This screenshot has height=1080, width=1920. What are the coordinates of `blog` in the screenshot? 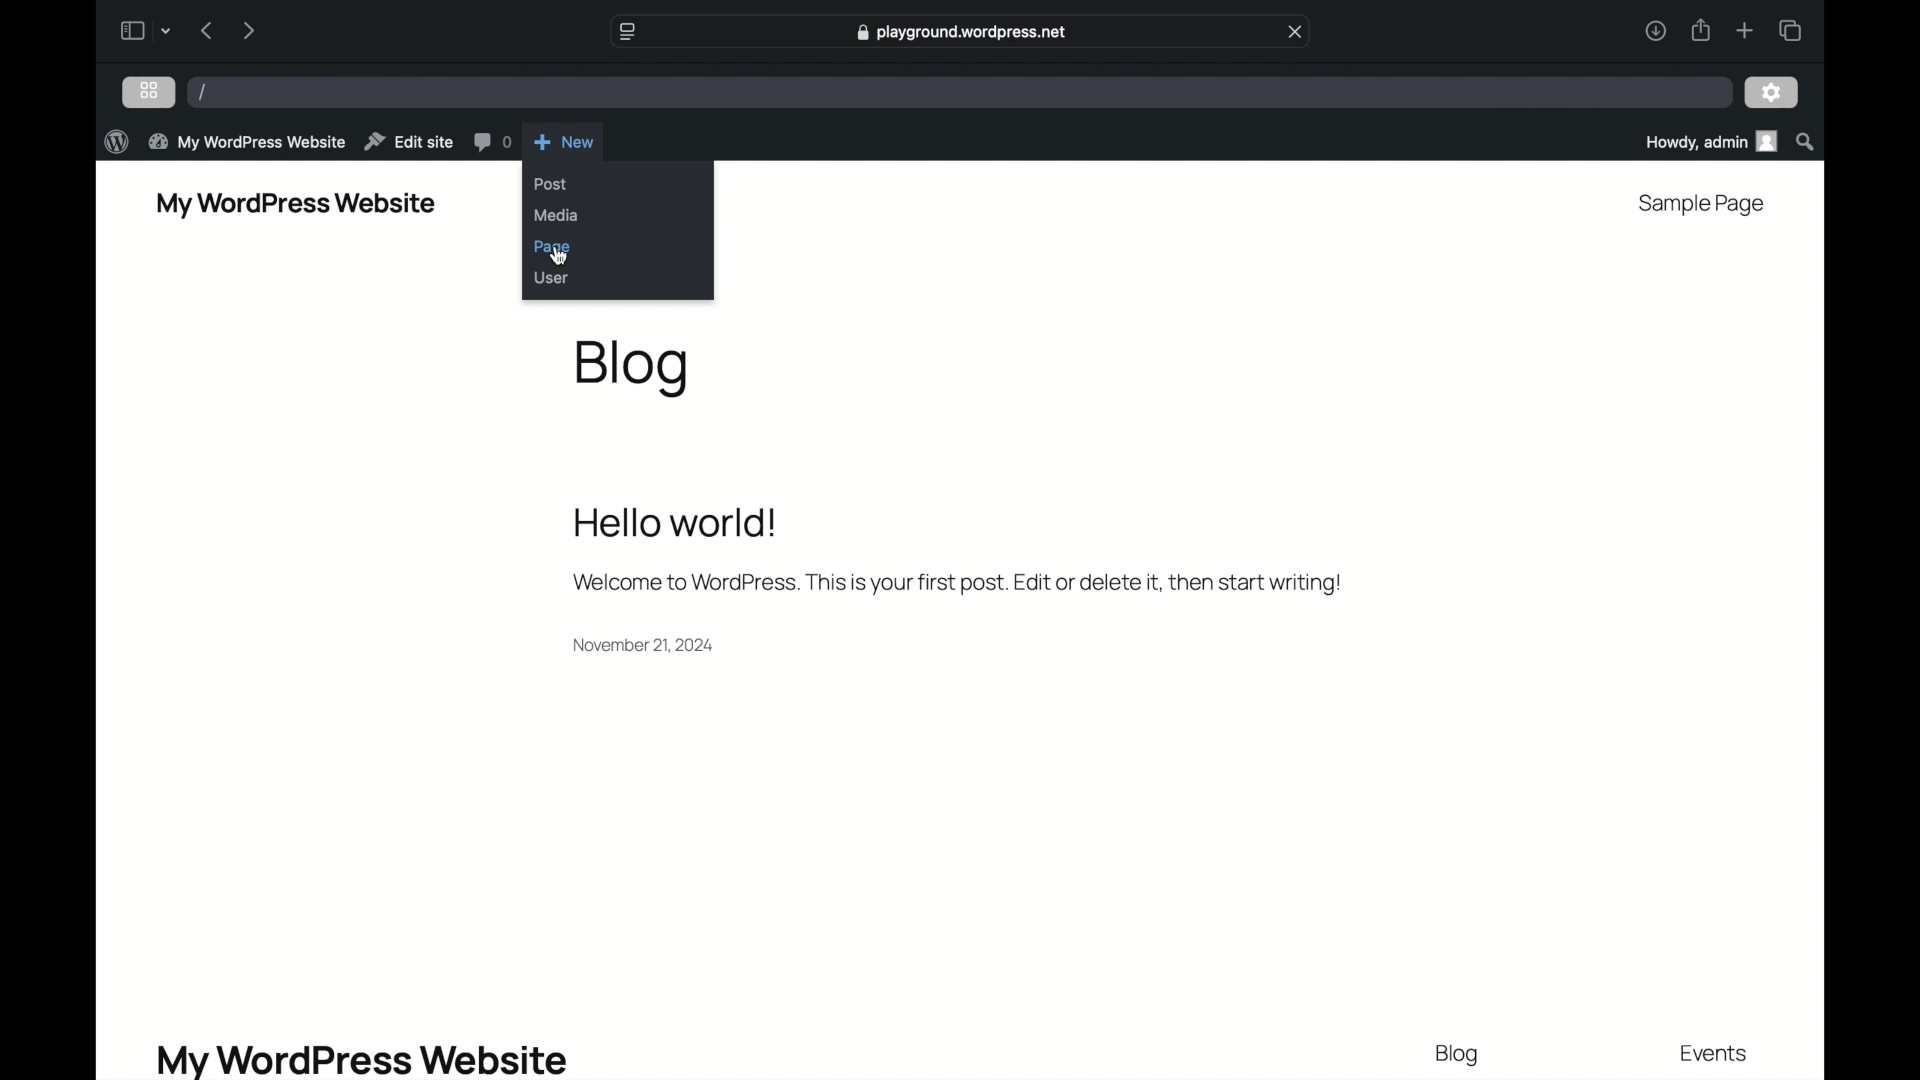 It's located at (1458, 1055).